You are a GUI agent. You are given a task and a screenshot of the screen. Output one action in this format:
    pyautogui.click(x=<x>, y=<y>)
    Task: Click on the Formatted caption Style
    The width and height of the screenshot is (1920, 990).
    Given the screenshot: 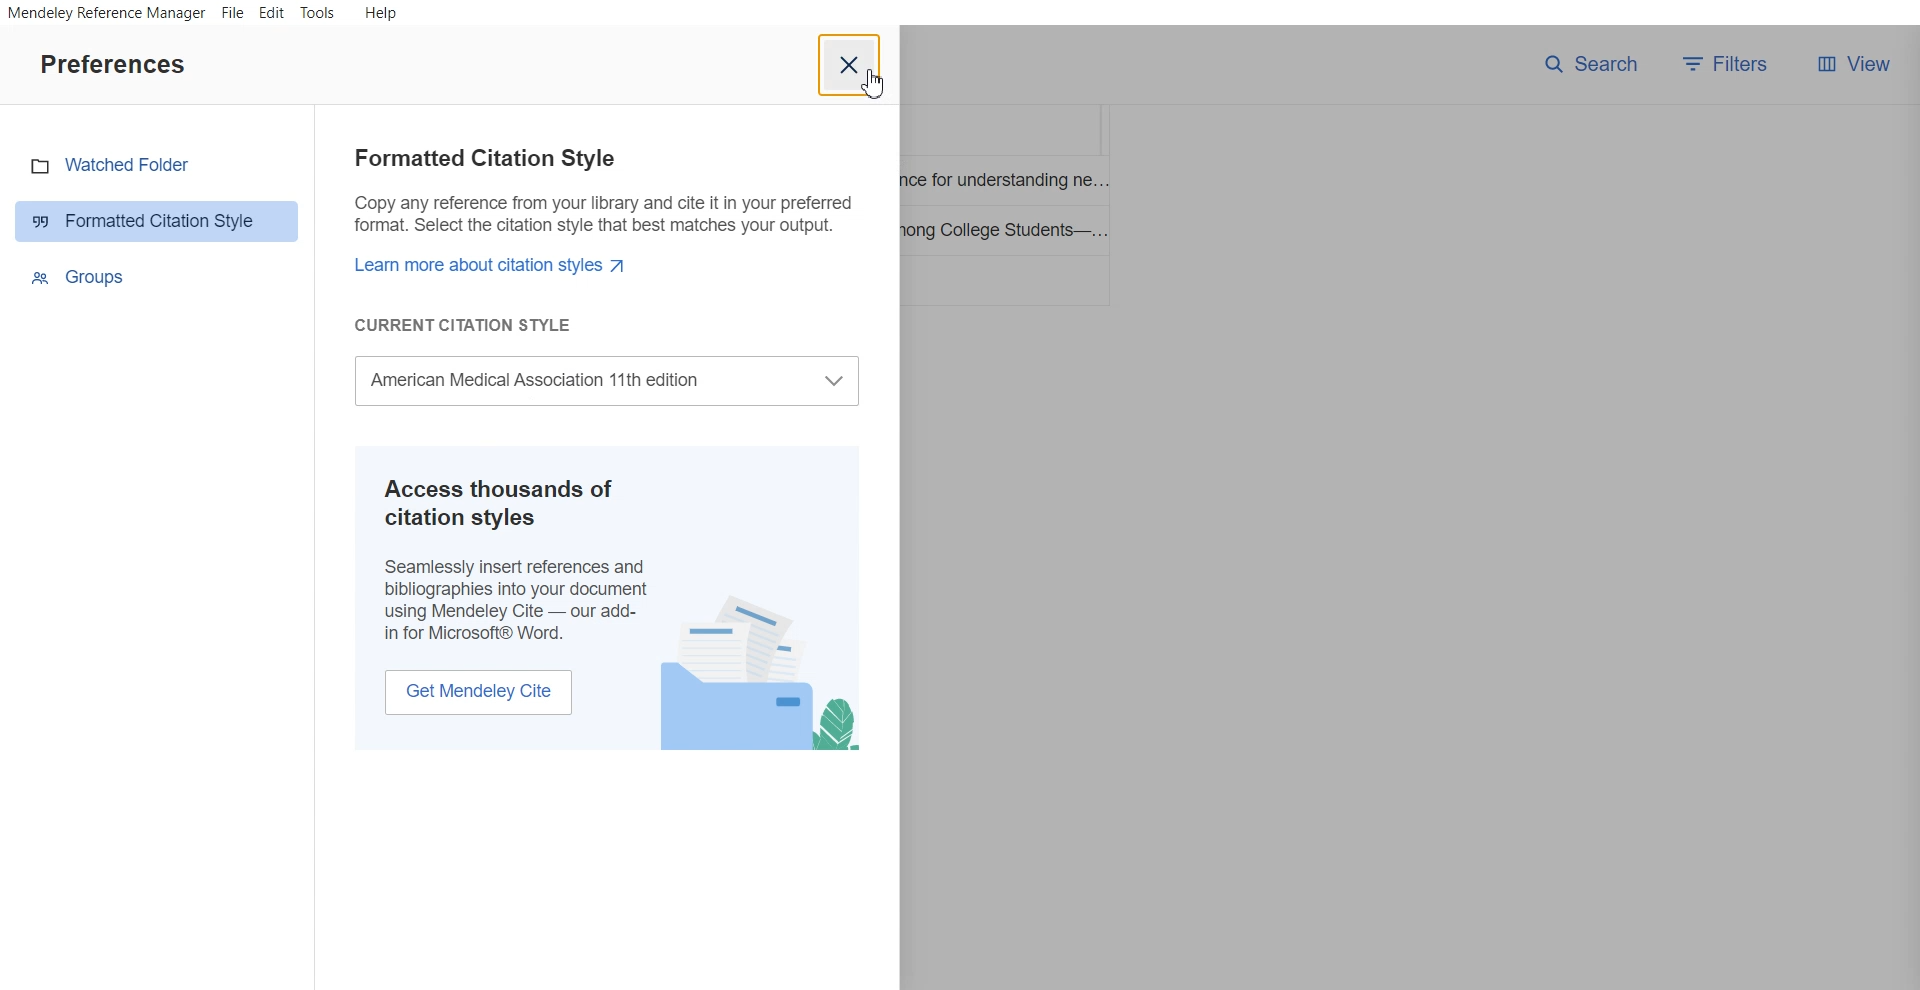 What is the action you would take?
    pyautogui.click(x=158, y=220)
    